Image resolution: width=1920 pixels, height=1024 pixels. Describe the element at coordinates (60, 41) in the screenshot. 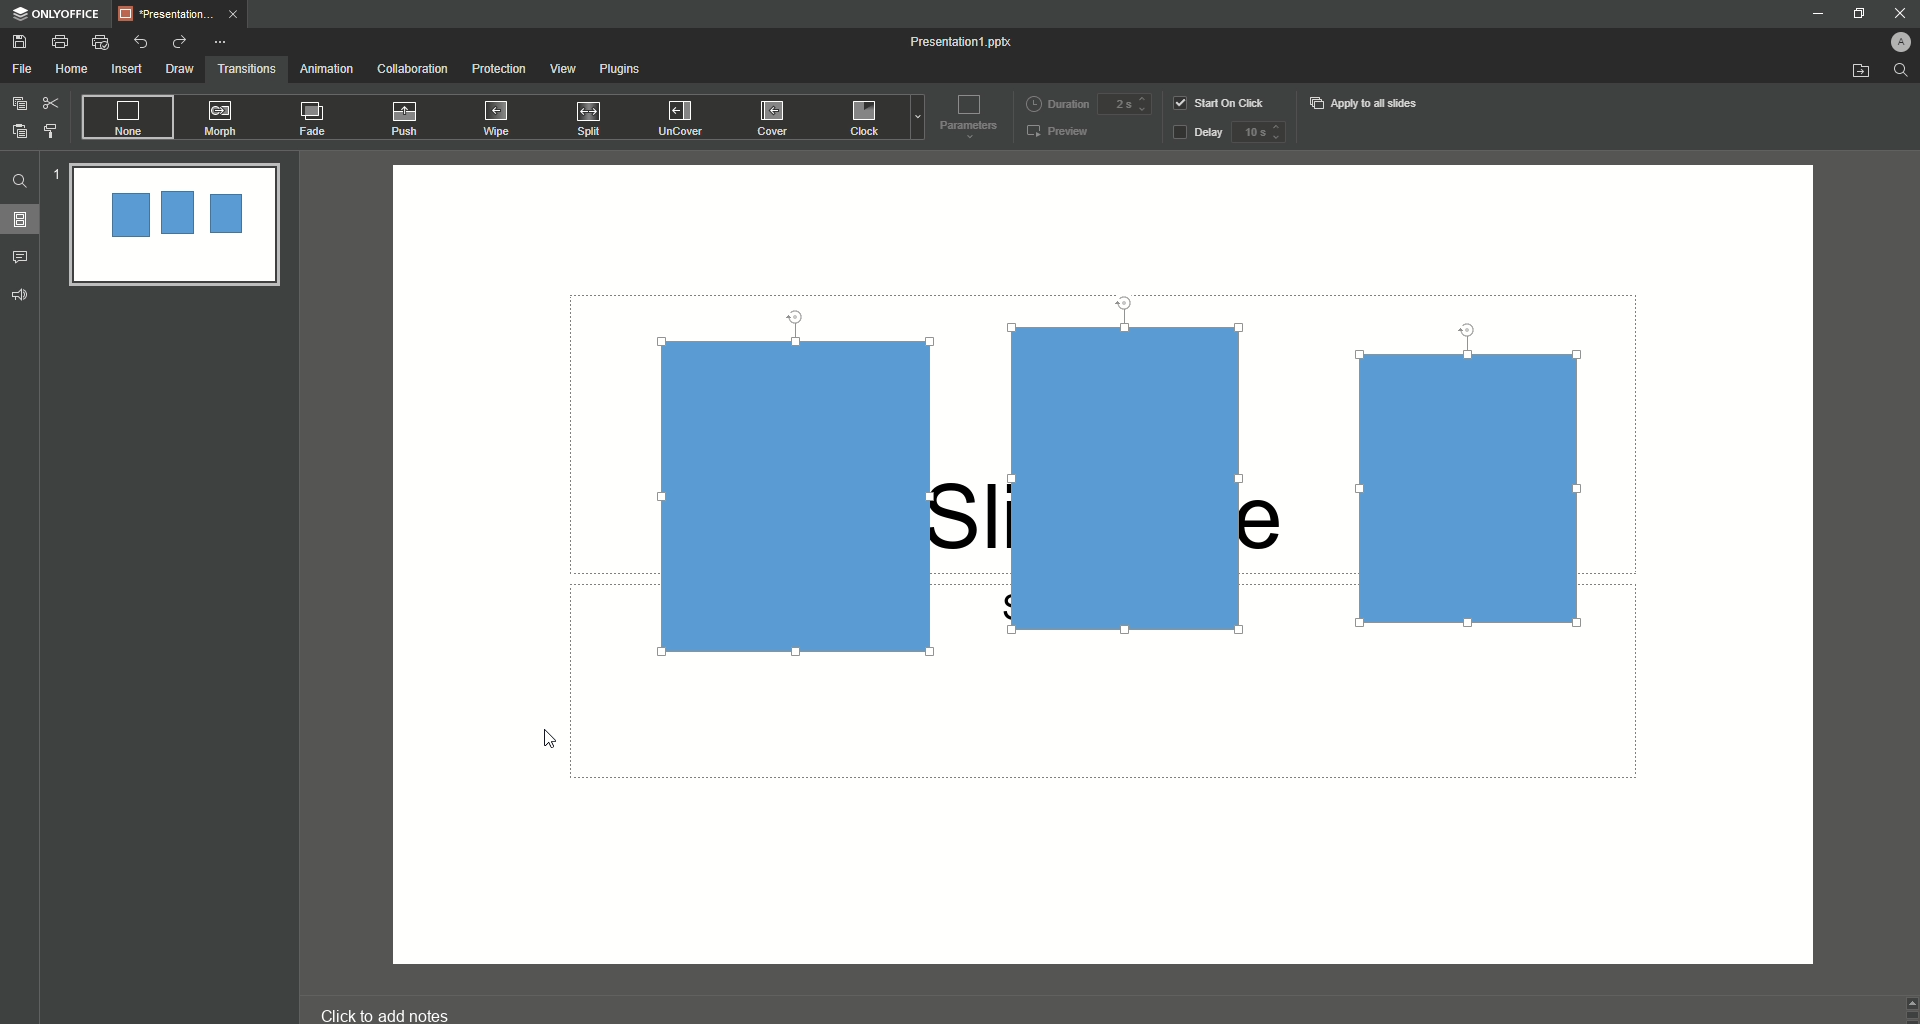

I see `Print` at that location.